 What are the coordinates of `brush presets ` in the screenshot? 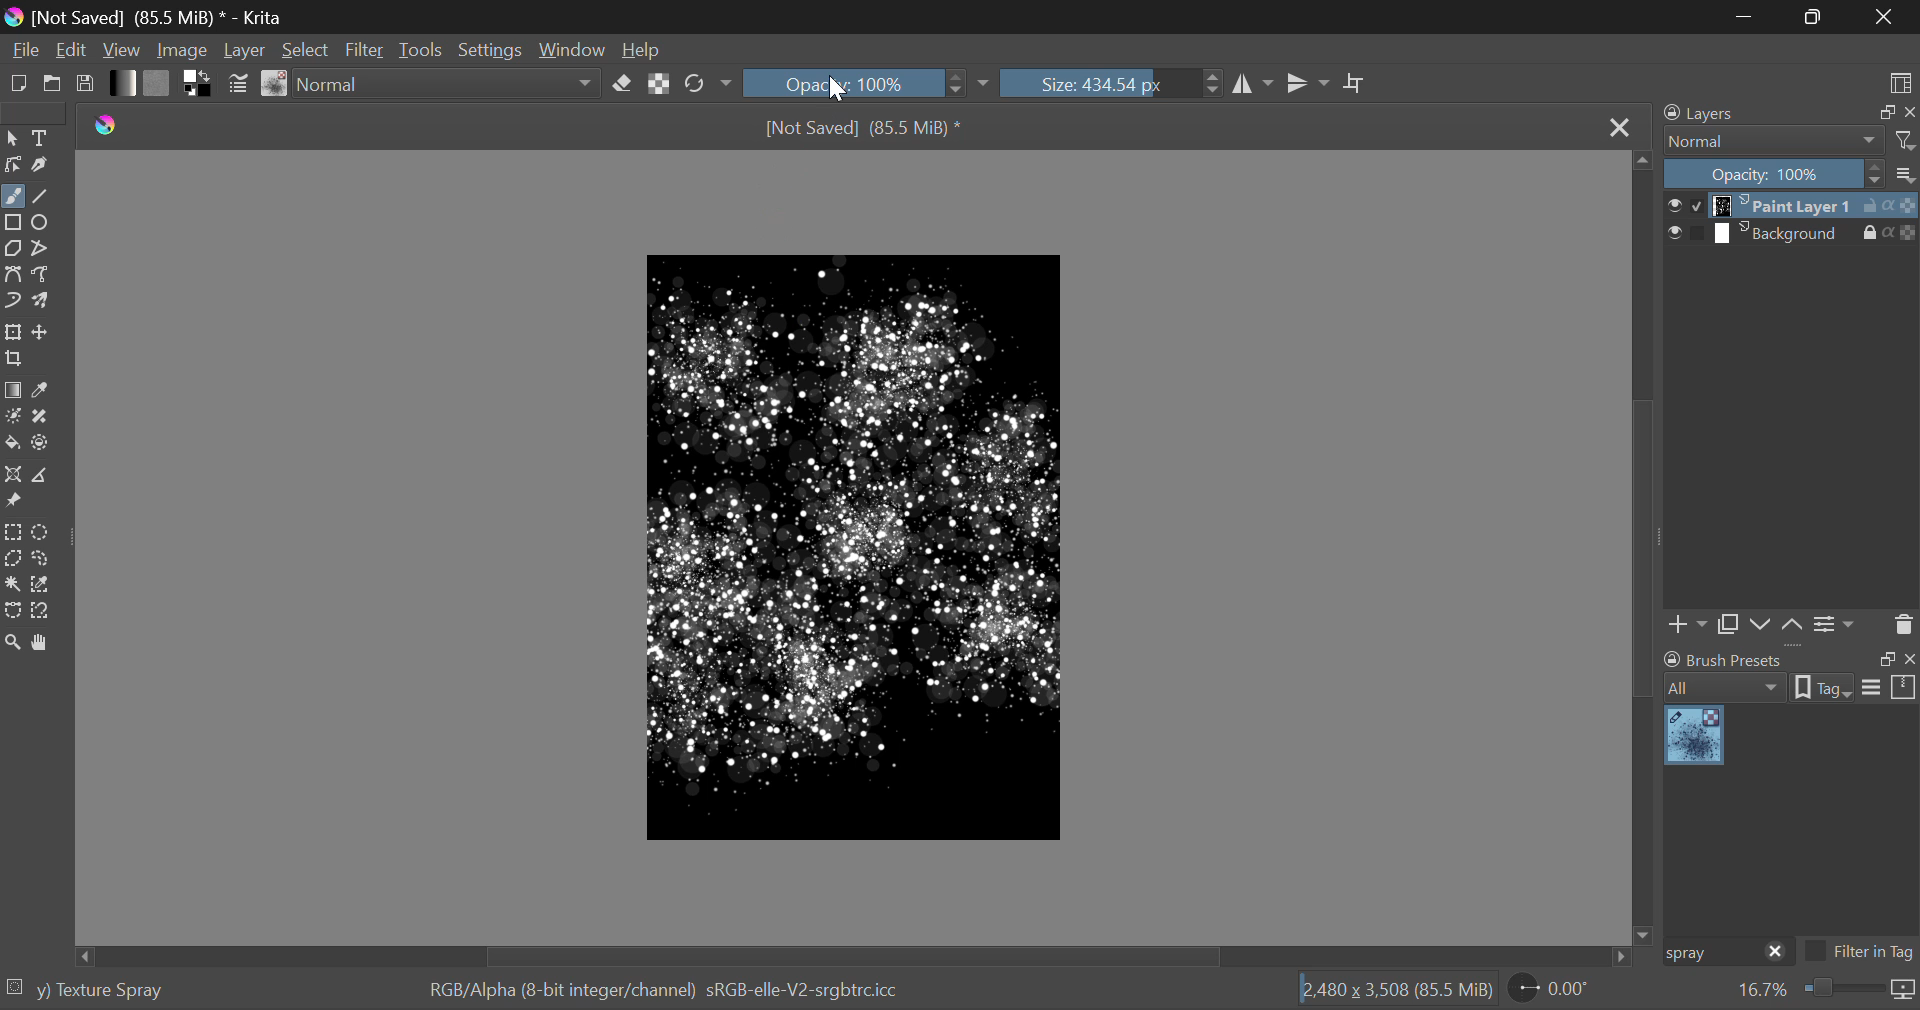 It's located at (1724, 659).